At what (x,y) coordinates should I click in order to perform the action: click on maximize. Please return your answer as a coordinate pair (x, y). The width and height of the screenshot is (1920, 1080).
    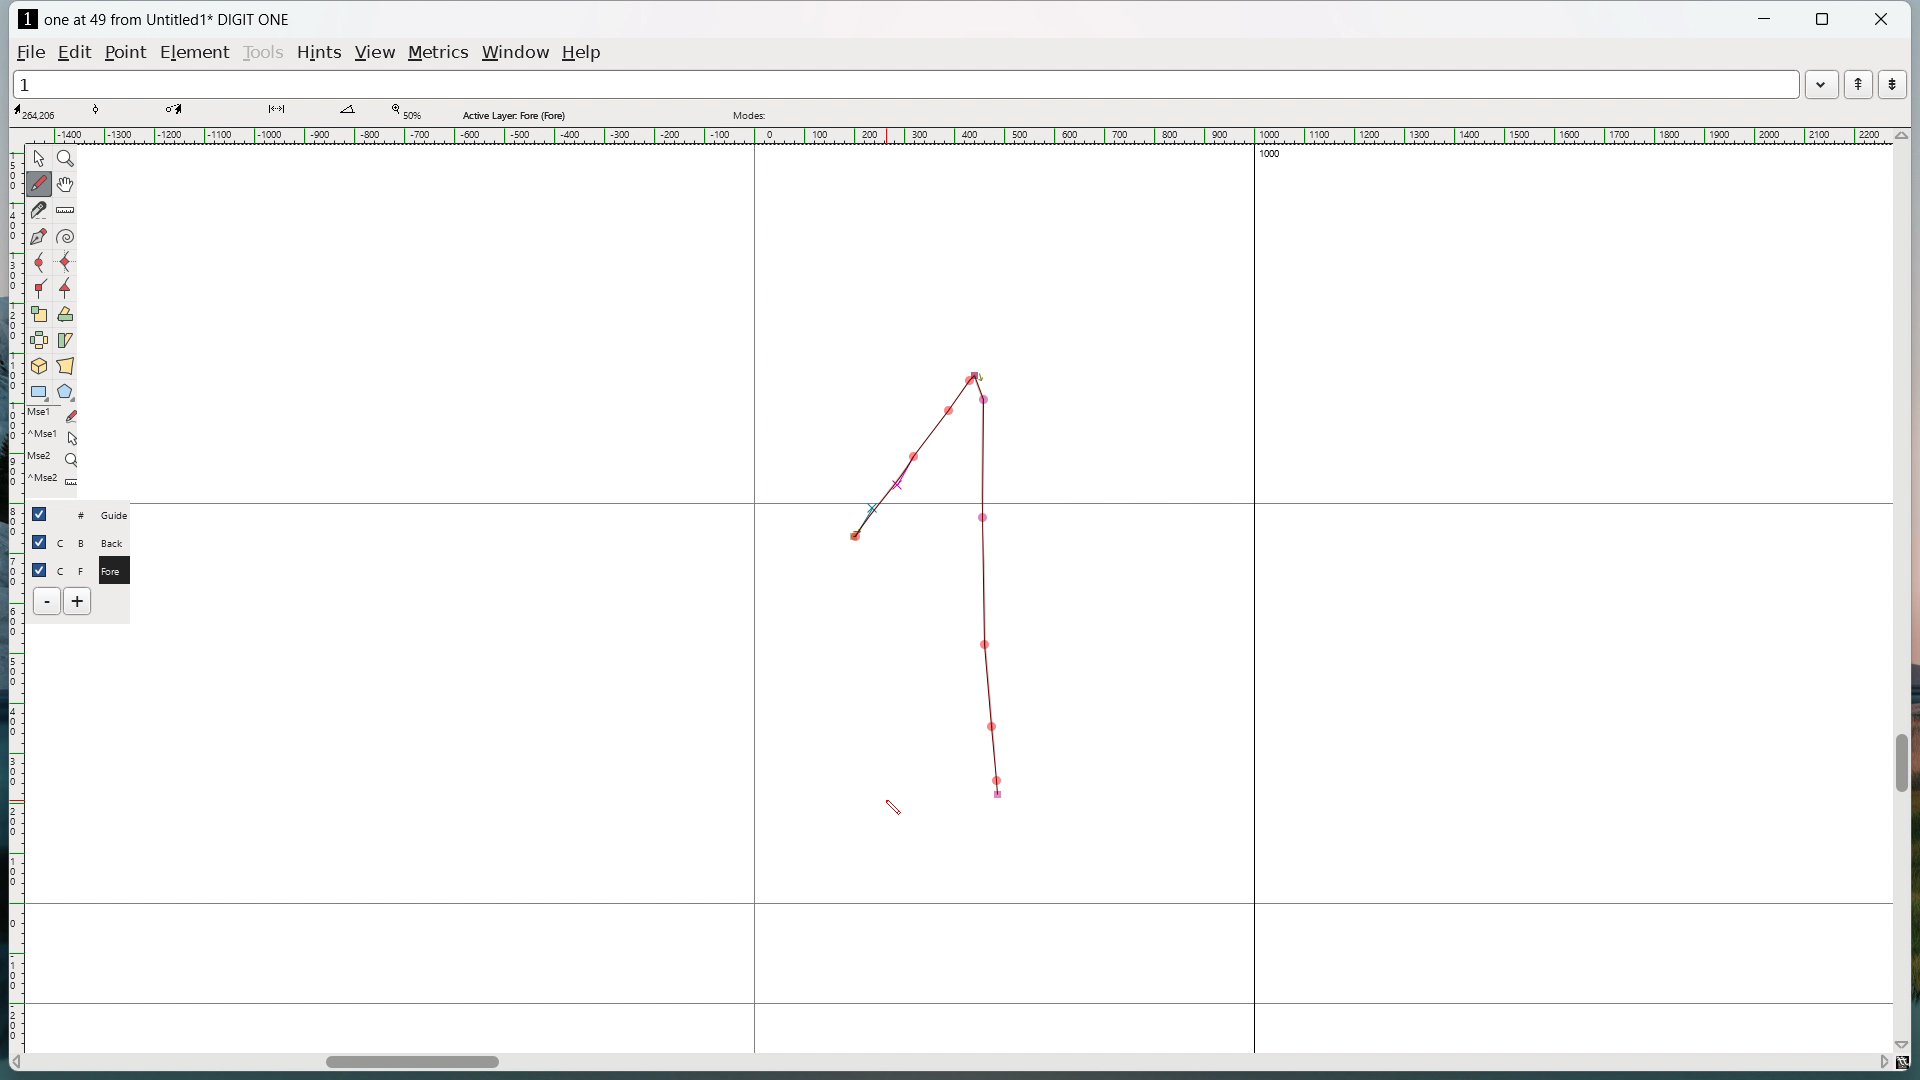
    Looking at the image, I should click on (1824, 20).